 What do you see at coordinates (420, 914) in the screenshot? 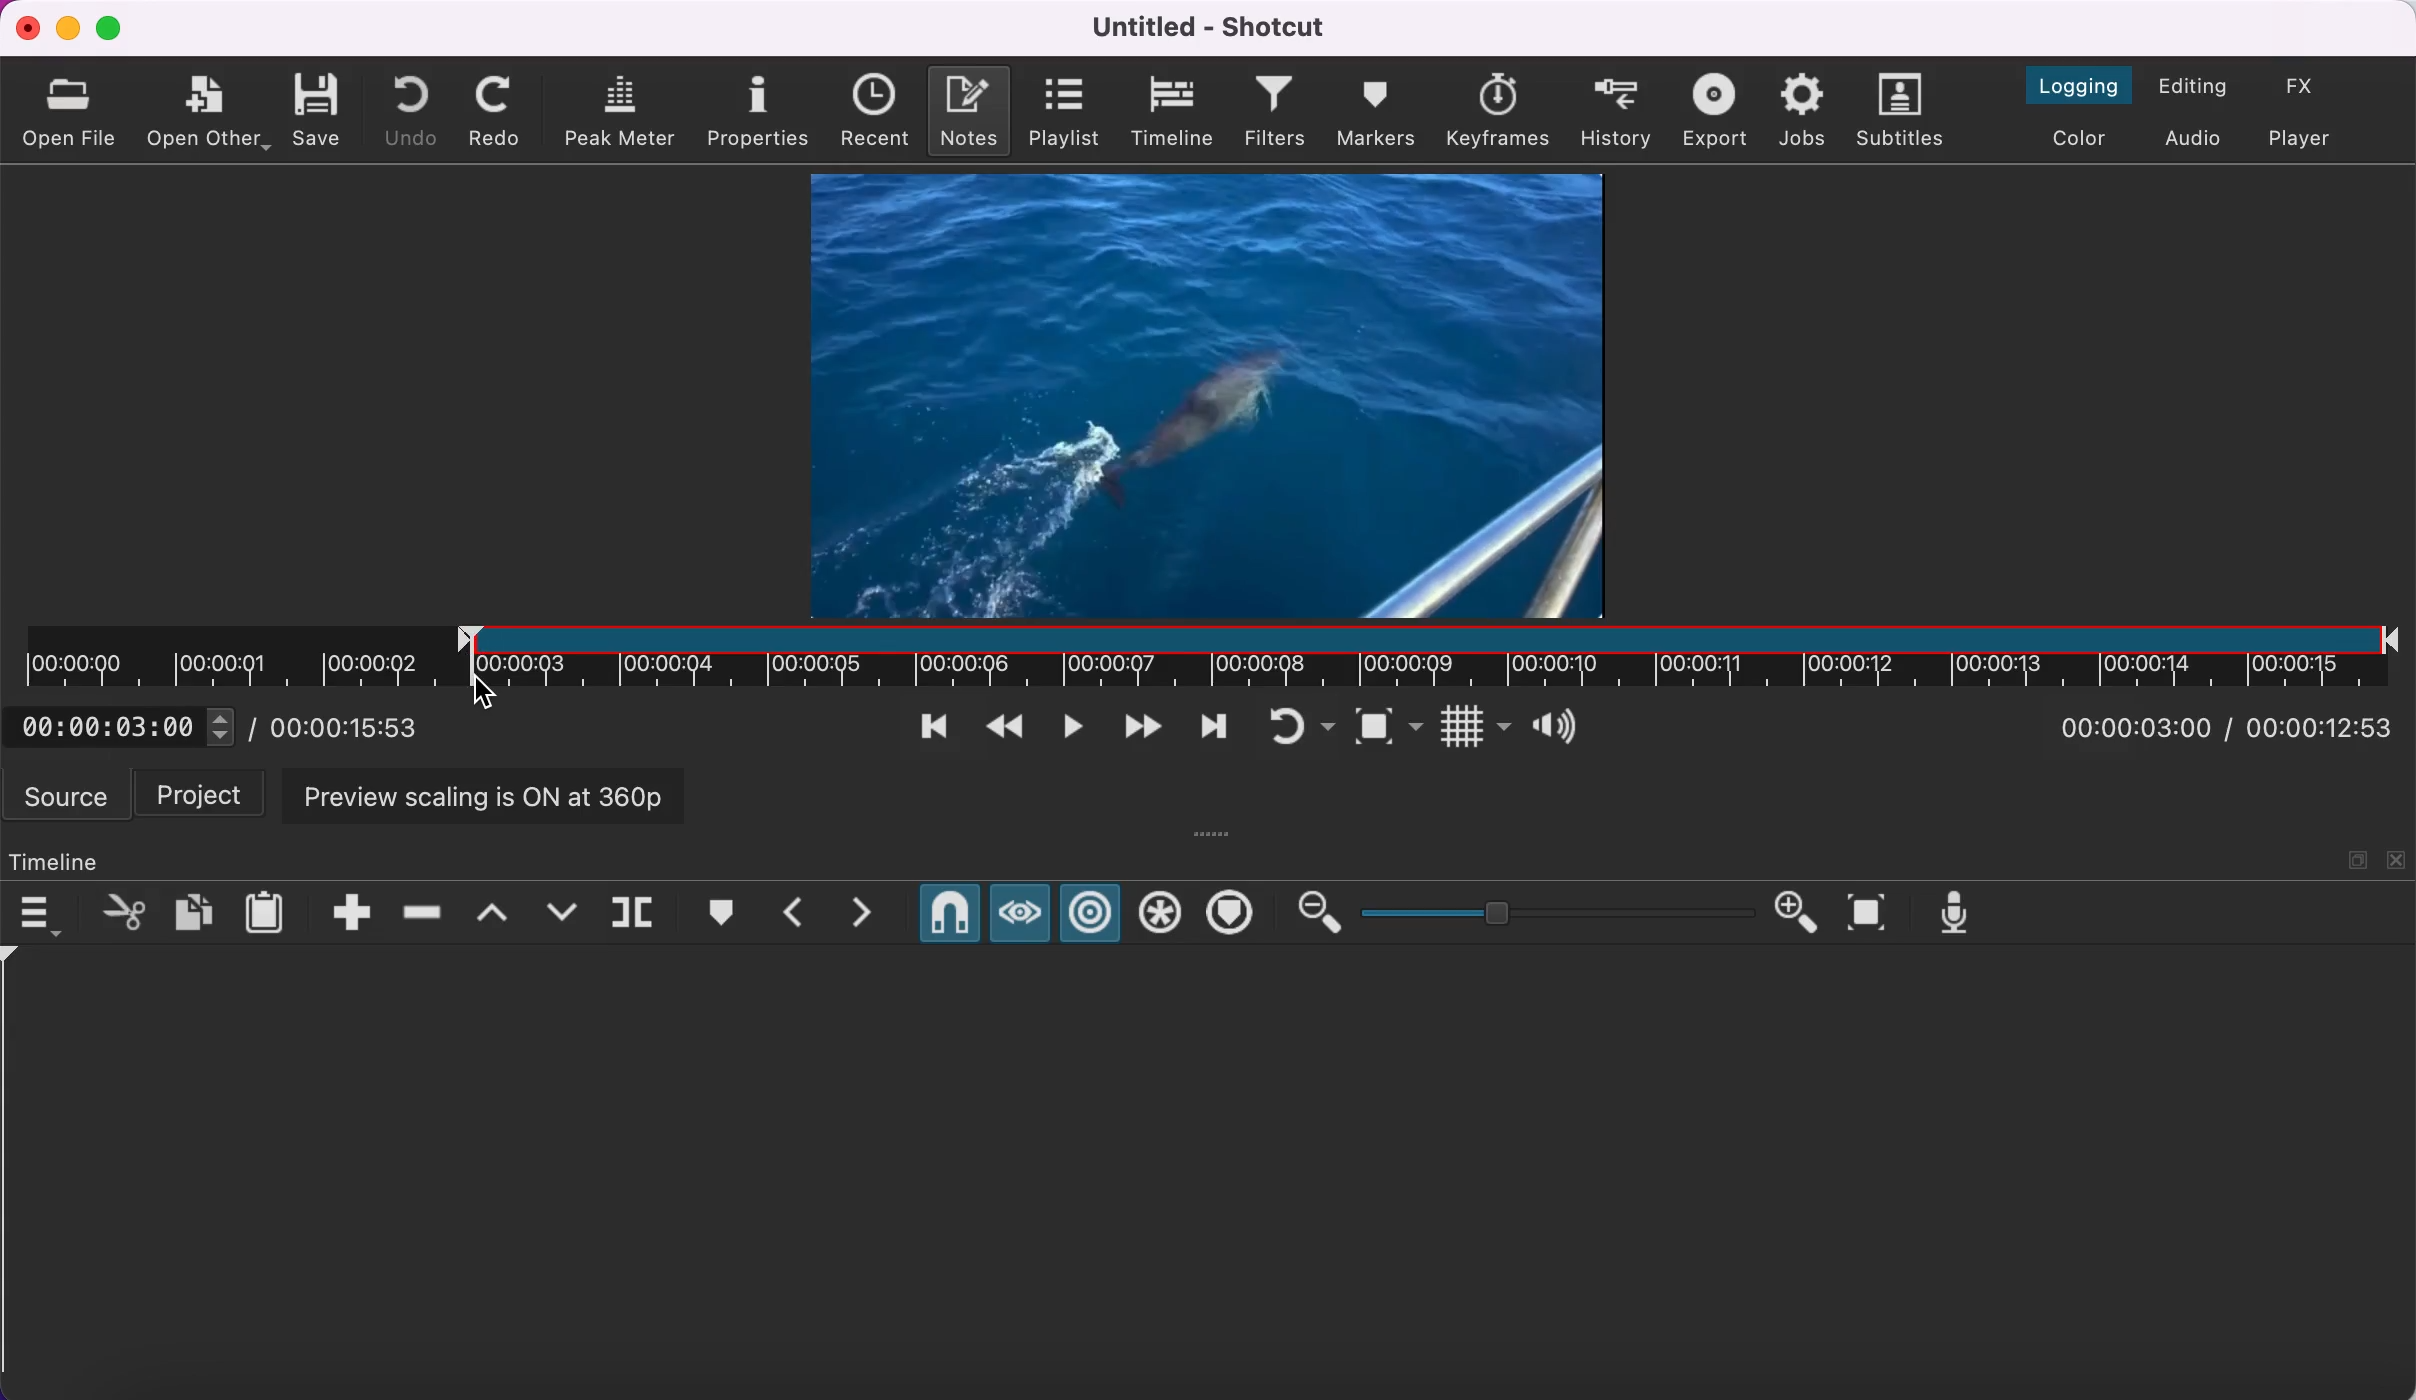
I see `ripple delete` at bounding box center [420, 914].